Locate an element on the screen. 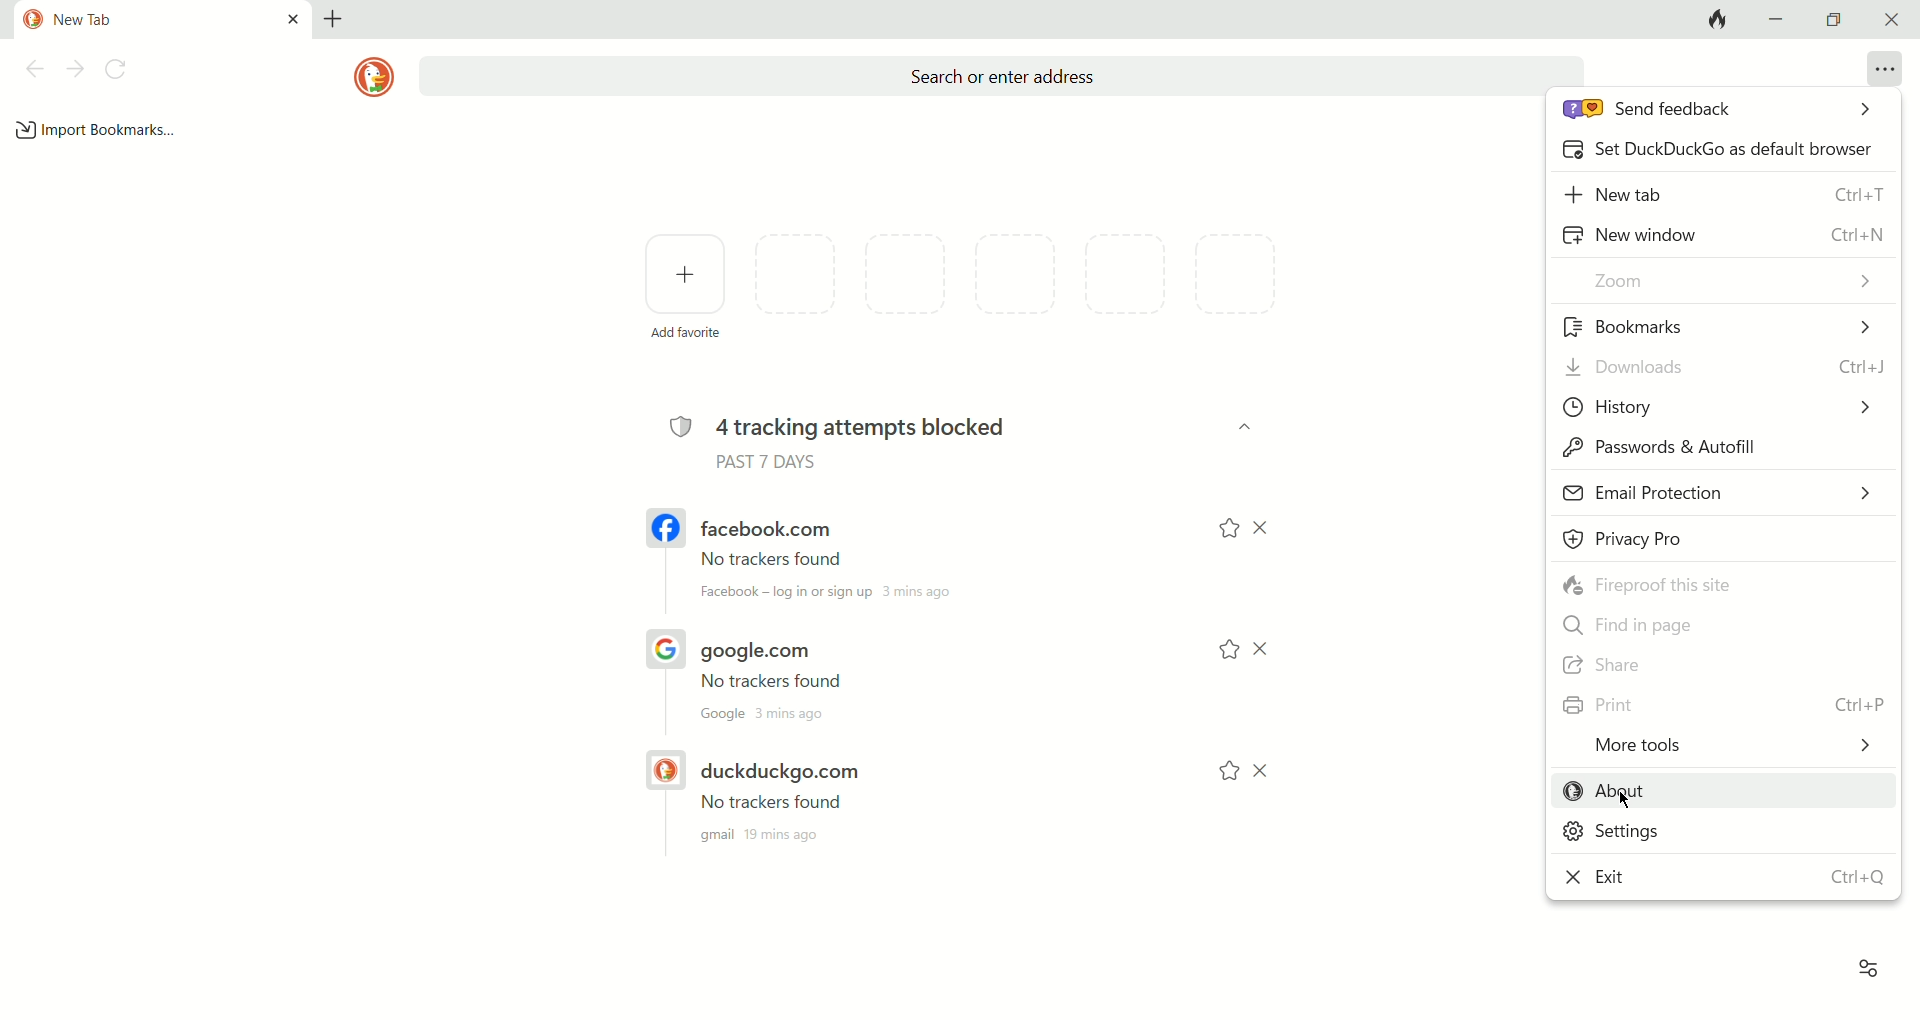 This screenshot has height=1020, width=1920. minimize is located at coordinates (1779, 20).